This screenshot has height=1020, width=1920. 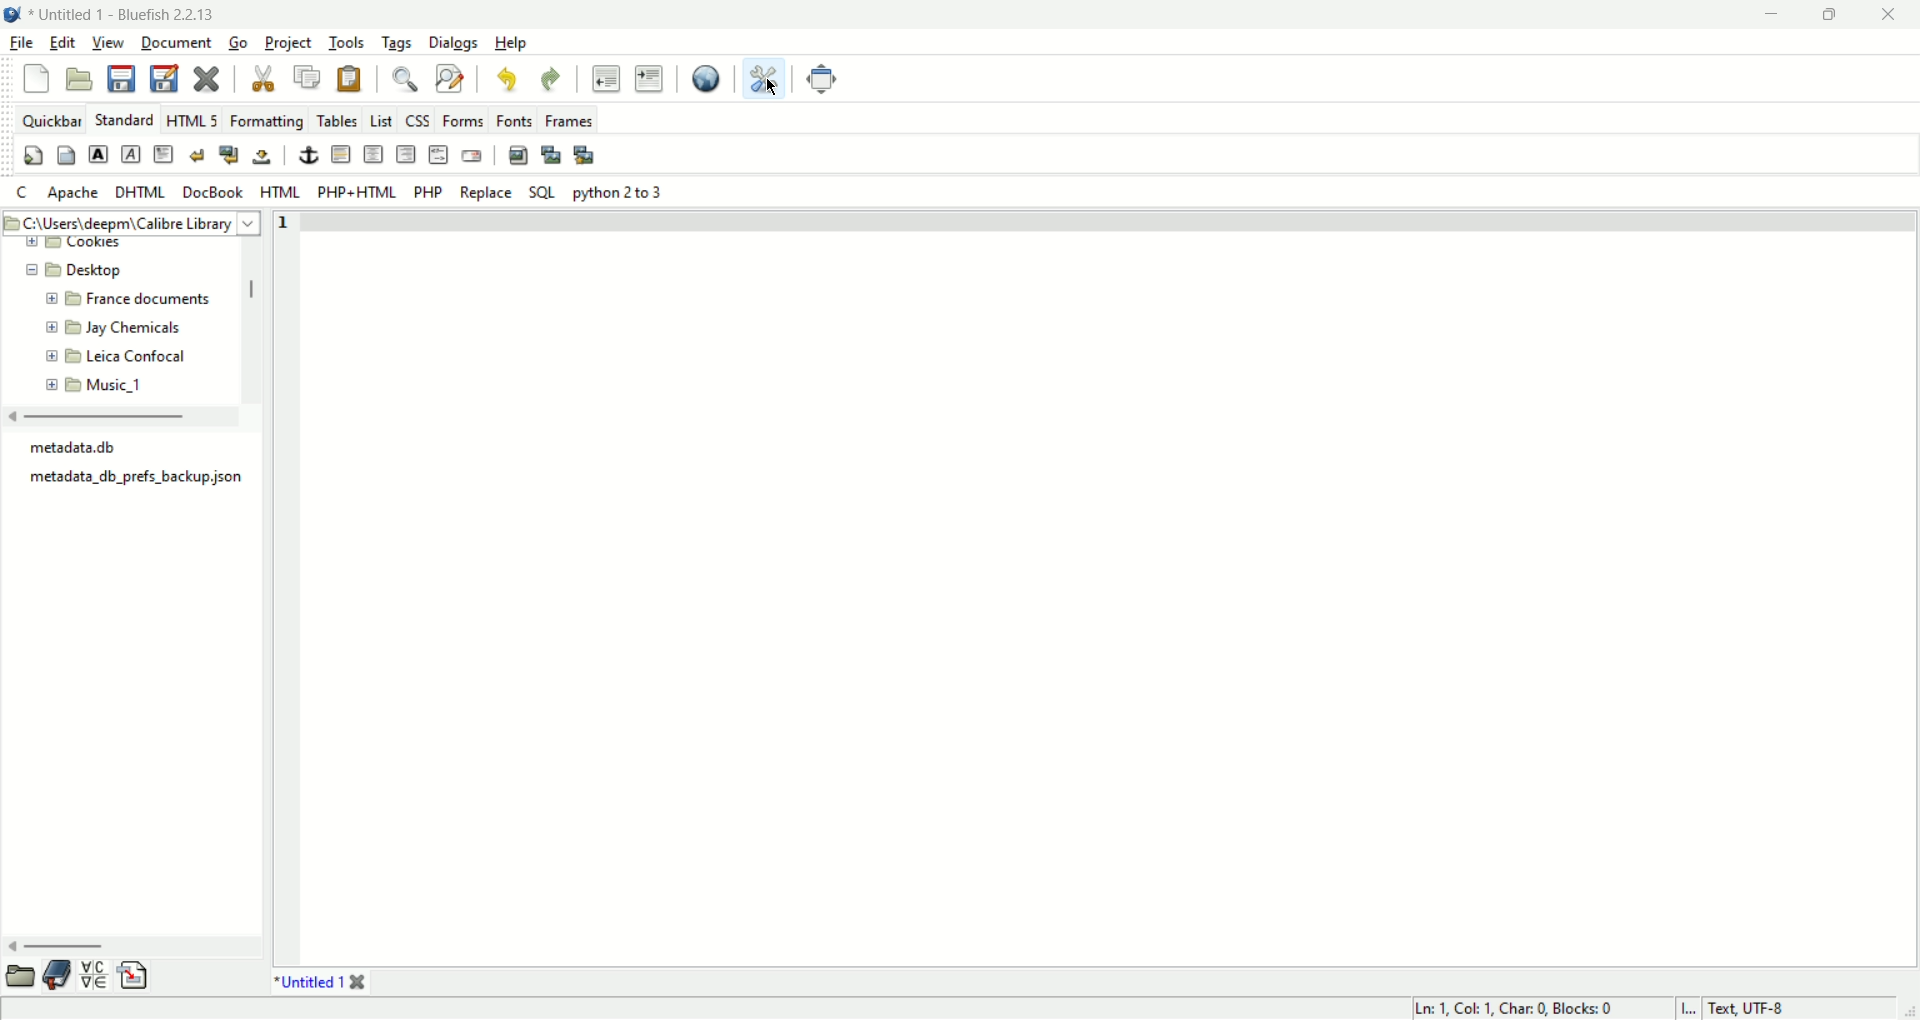 I want to click on Text,UTF-8, so click(x=1753, y=1007).